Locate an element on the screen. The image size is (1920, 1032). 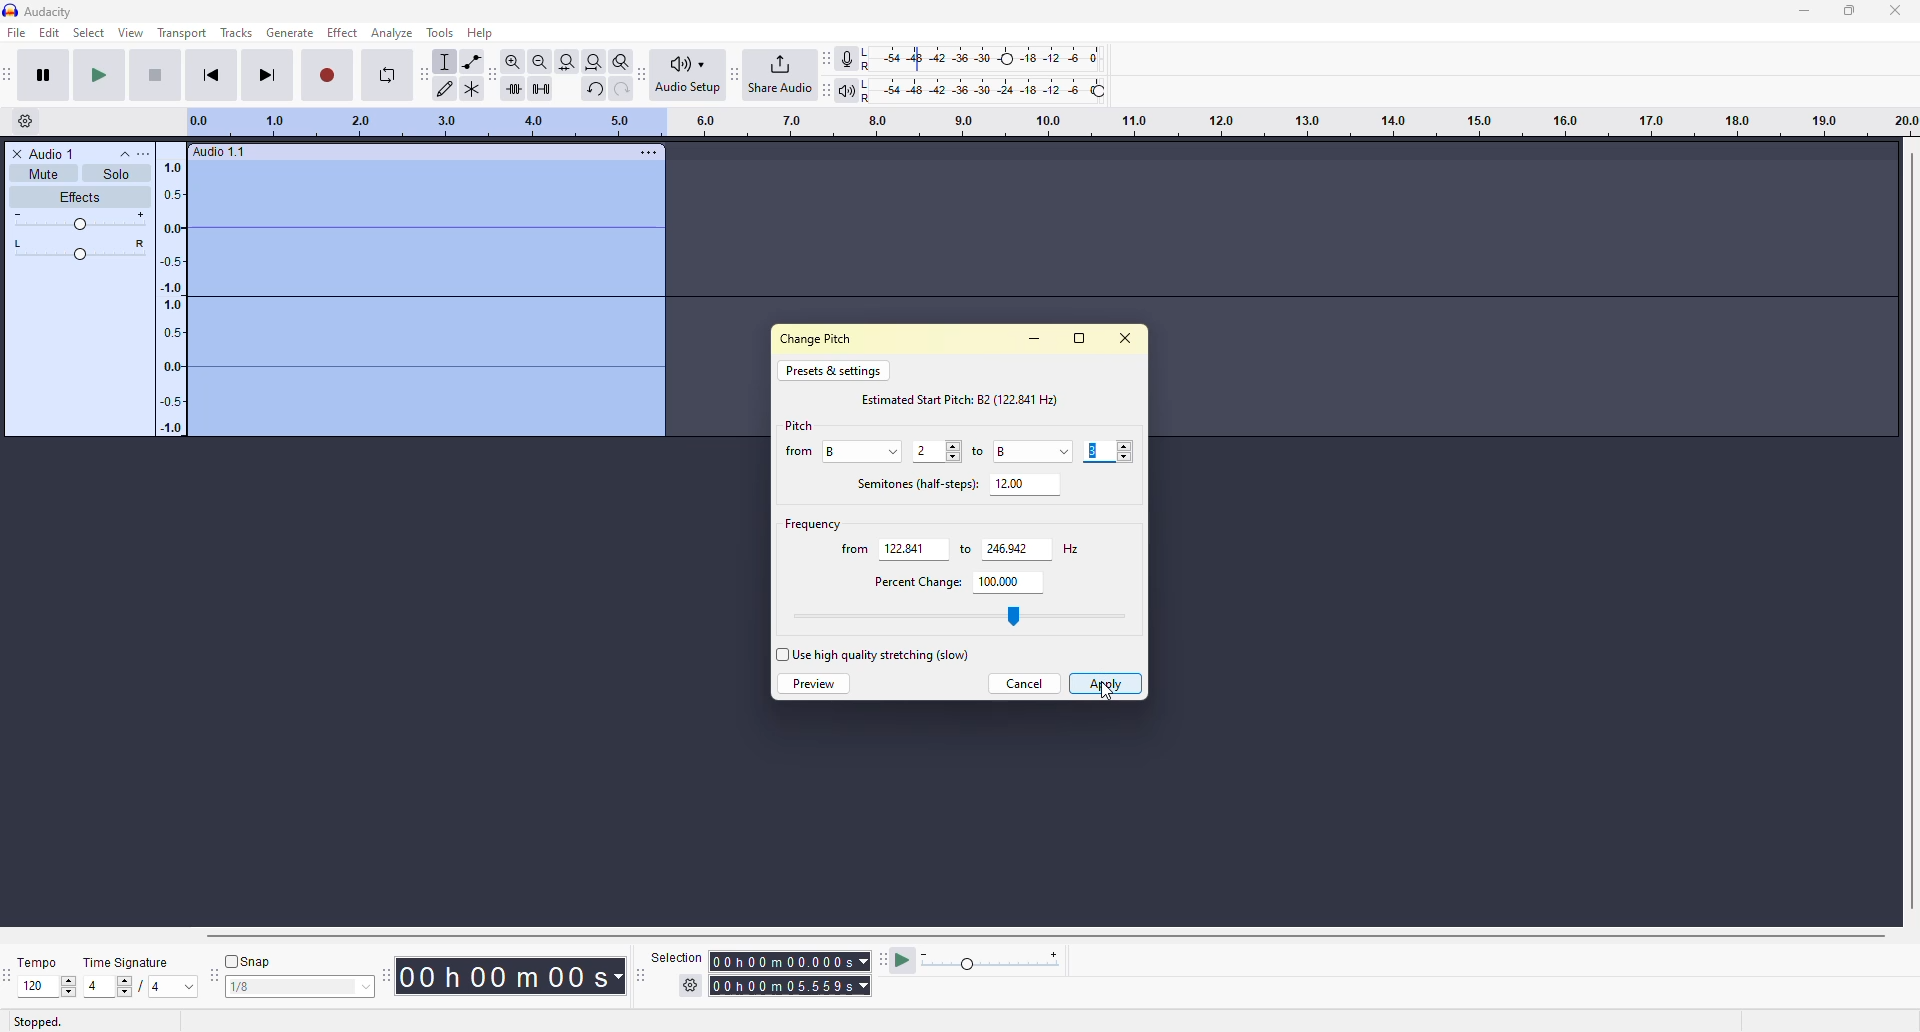
zoom out is located at coordinates (539, 61).